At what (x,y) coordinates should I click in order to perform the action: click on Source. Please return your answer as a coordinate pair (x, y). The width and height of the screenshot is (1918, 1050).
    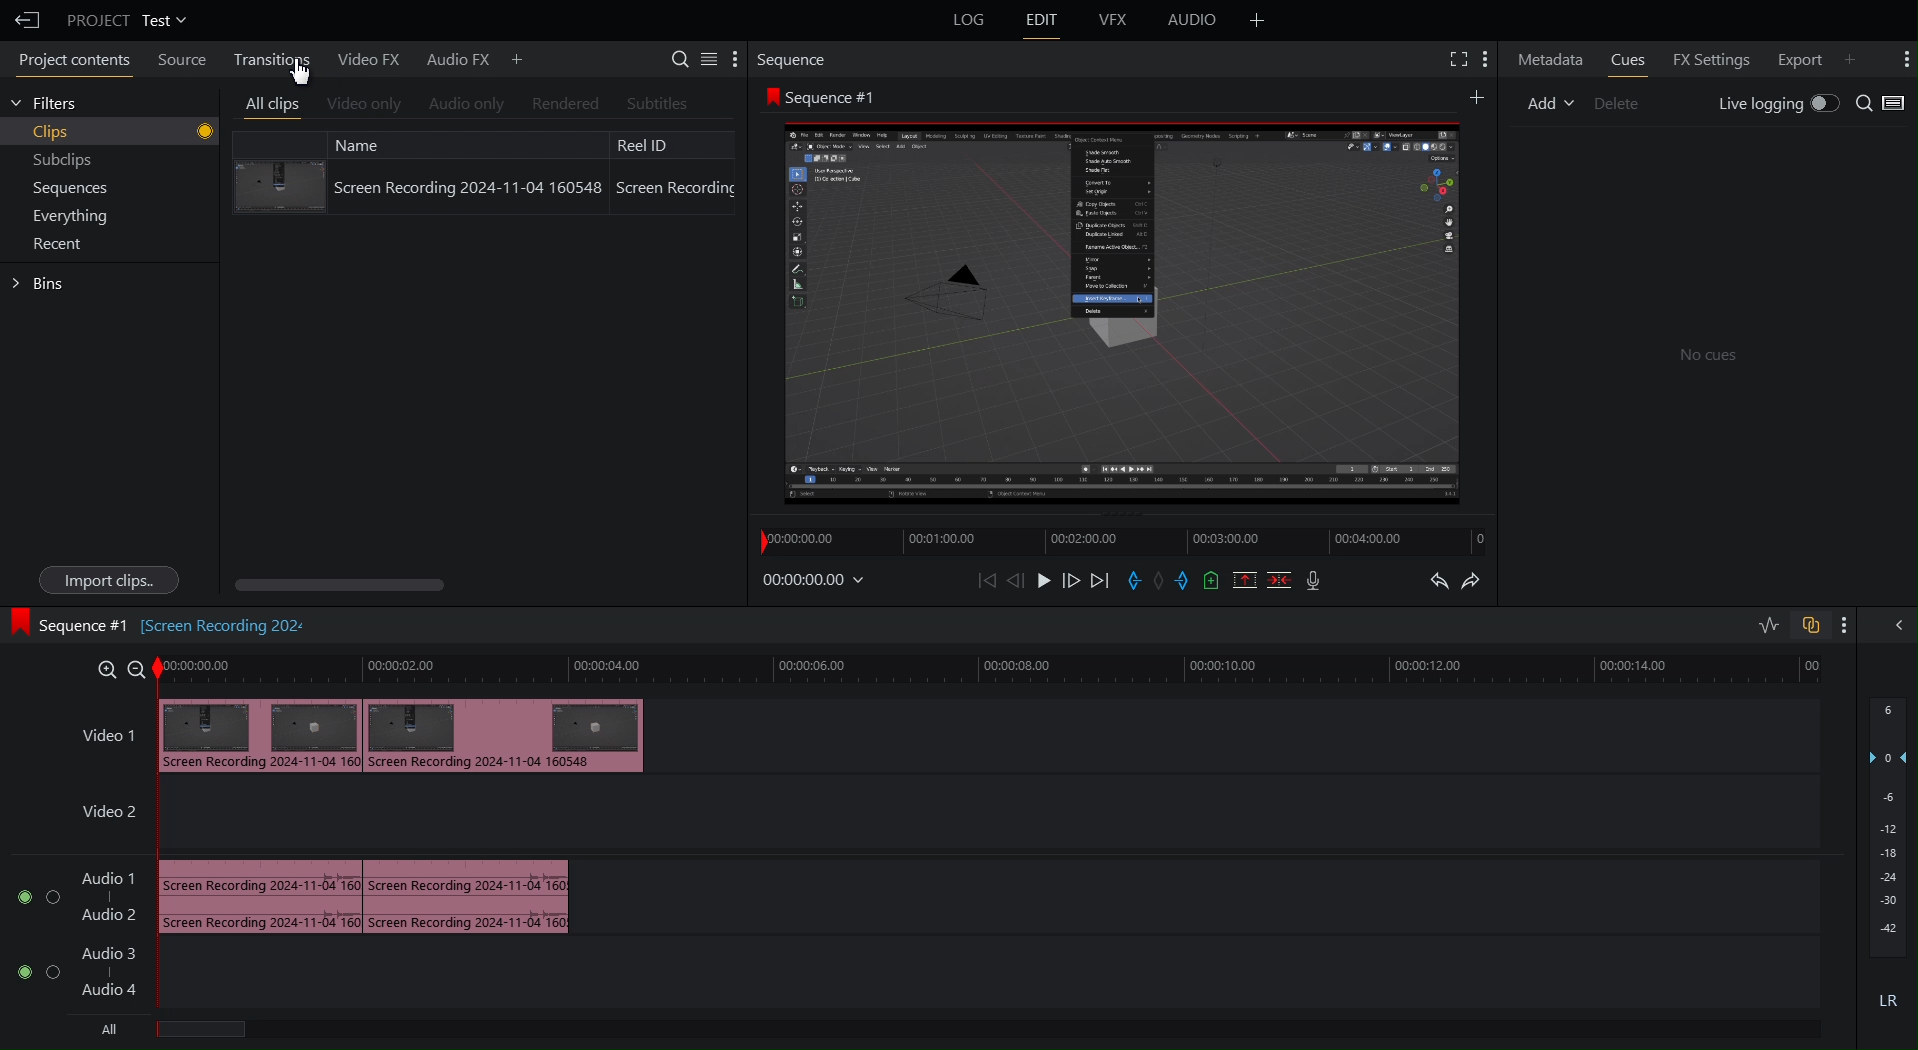
    Looking at the image, I should click on (183, 60).